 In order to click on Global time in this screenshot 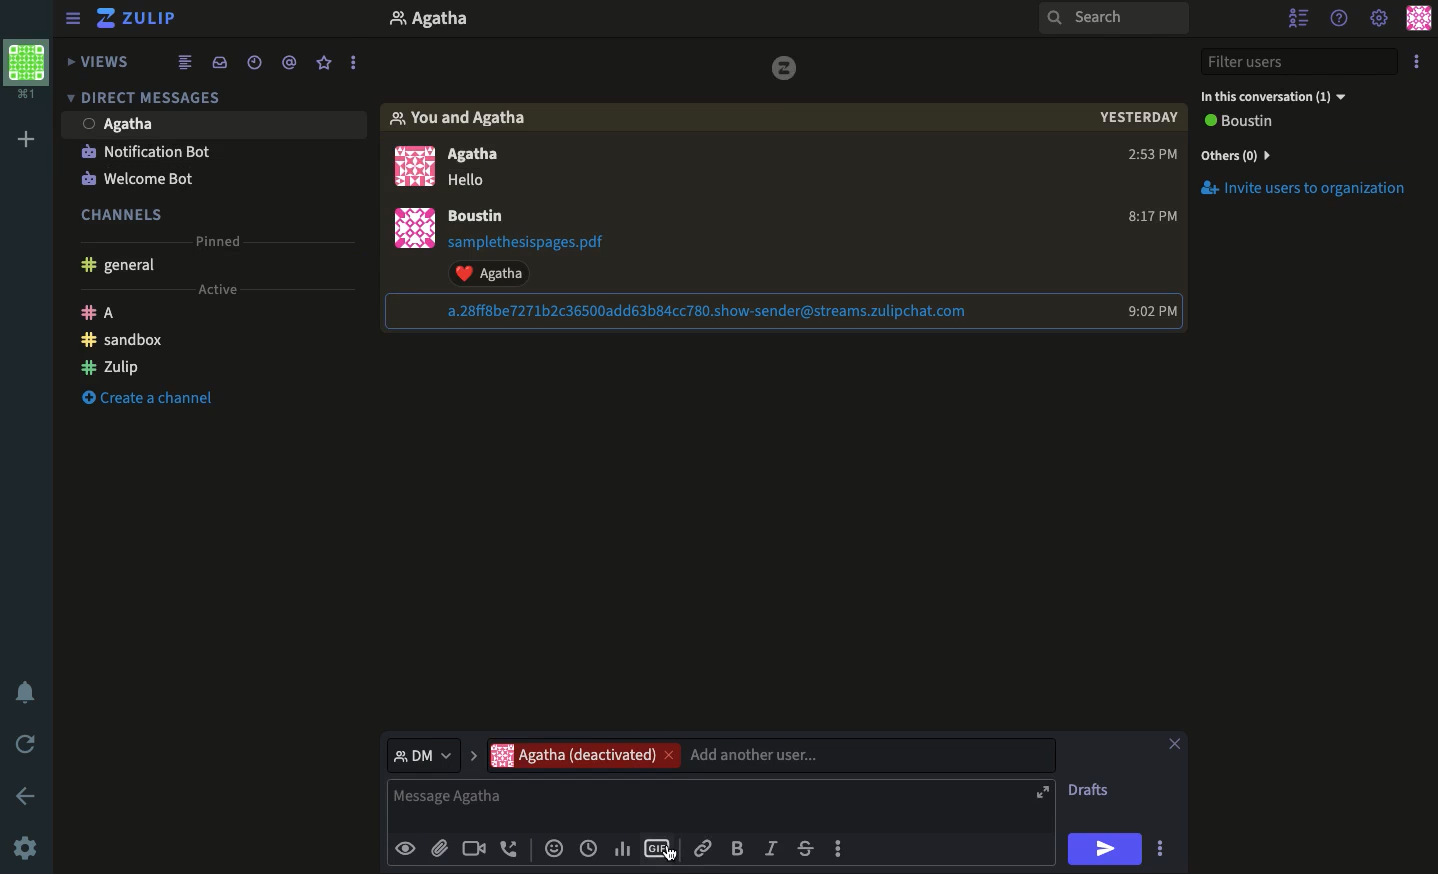, I will do `click(589, 847)`.